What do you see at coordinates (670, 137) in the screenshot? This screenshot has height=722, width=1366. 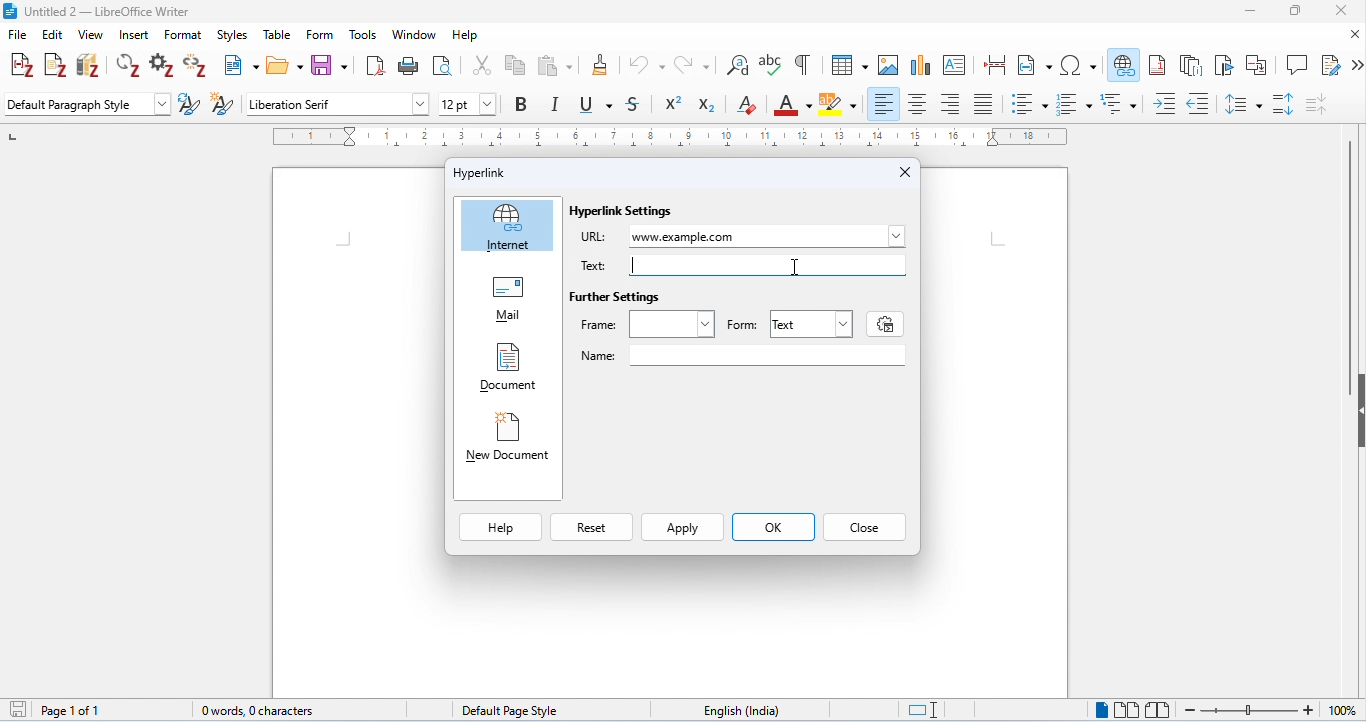 I see `ruler` at bounding box center [670, 137].